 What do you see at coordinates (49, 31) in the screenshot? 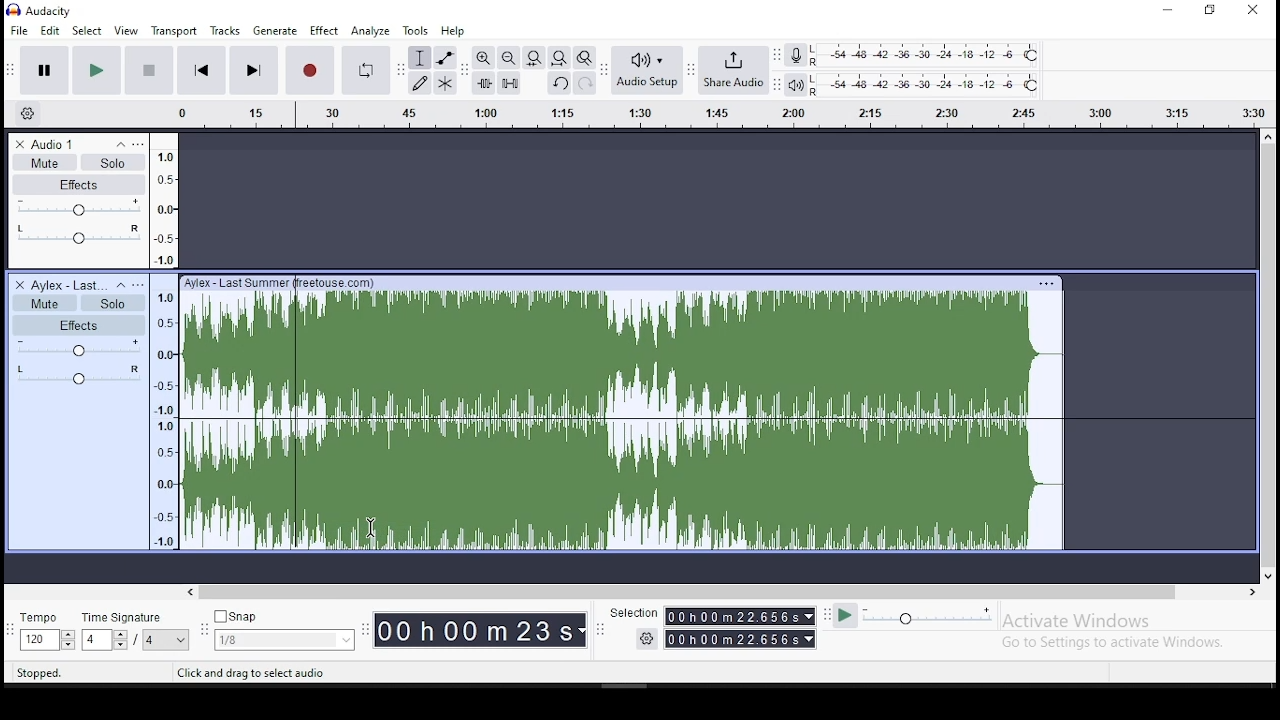
I see `edit` at bounding box center [49, 31].